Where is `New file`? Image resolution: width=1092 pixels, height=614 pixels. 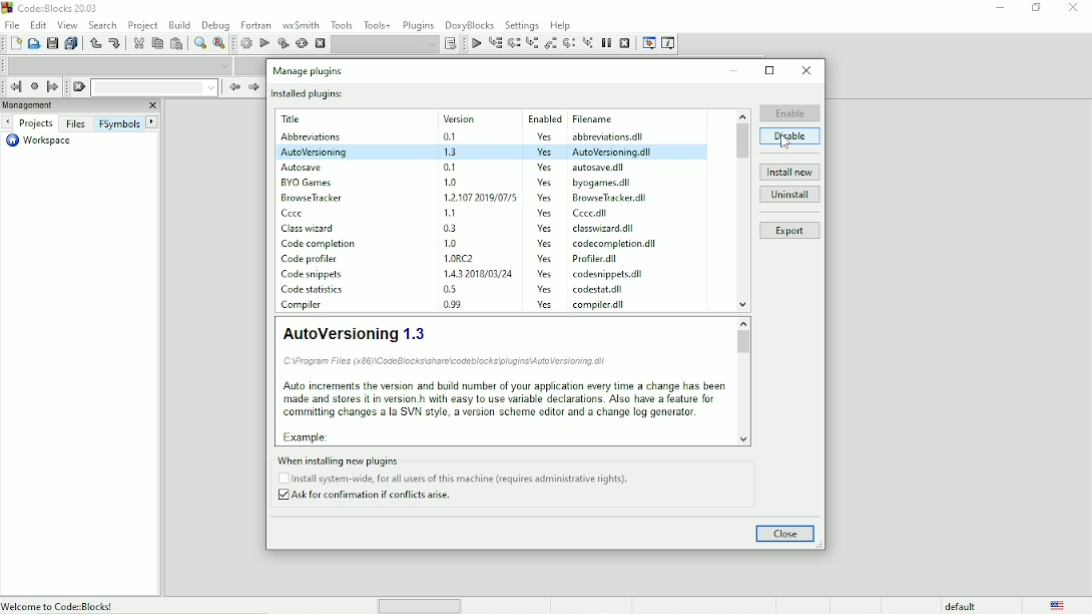
New file is located at coordinates (16, 44).